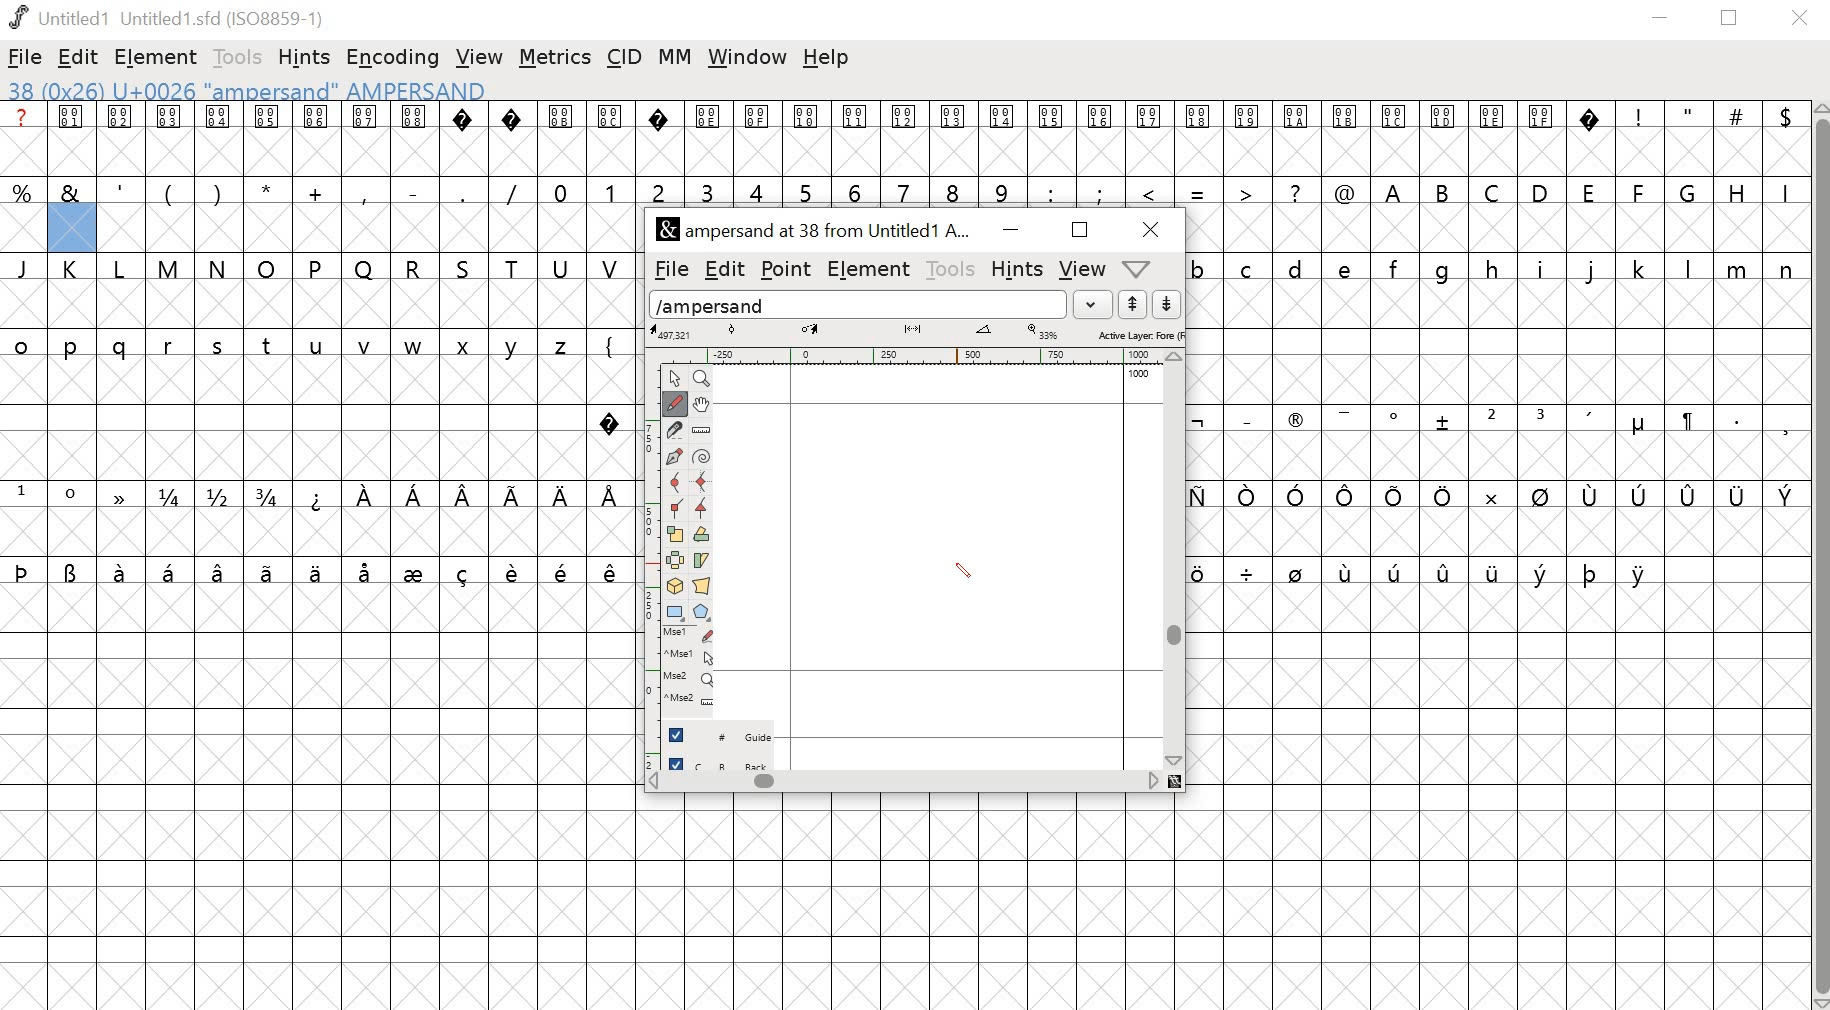 This screenshot has height=1010, width=1830. What do you see at coordinates (562, 190) in the screenshot?
I see `0` at bounding box center [562, 190].